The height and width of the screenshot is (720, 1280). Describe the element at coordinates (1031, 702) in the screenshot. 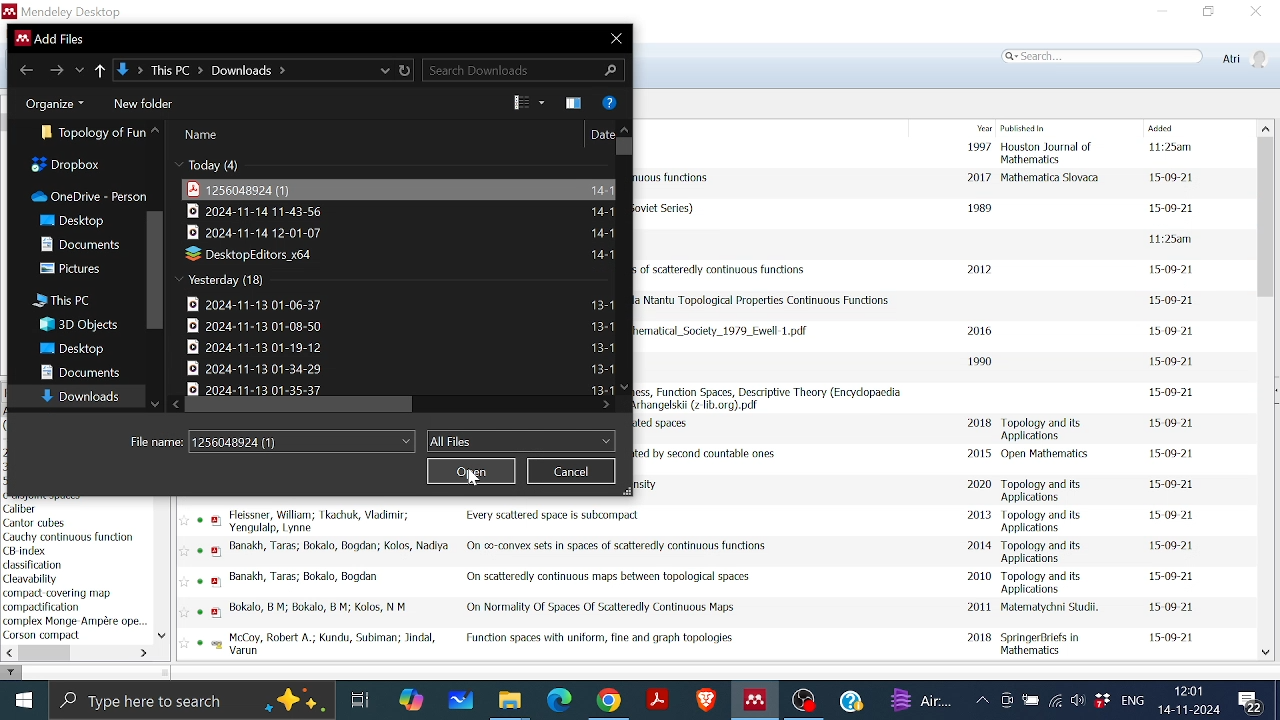

I see `Battery` at that location.